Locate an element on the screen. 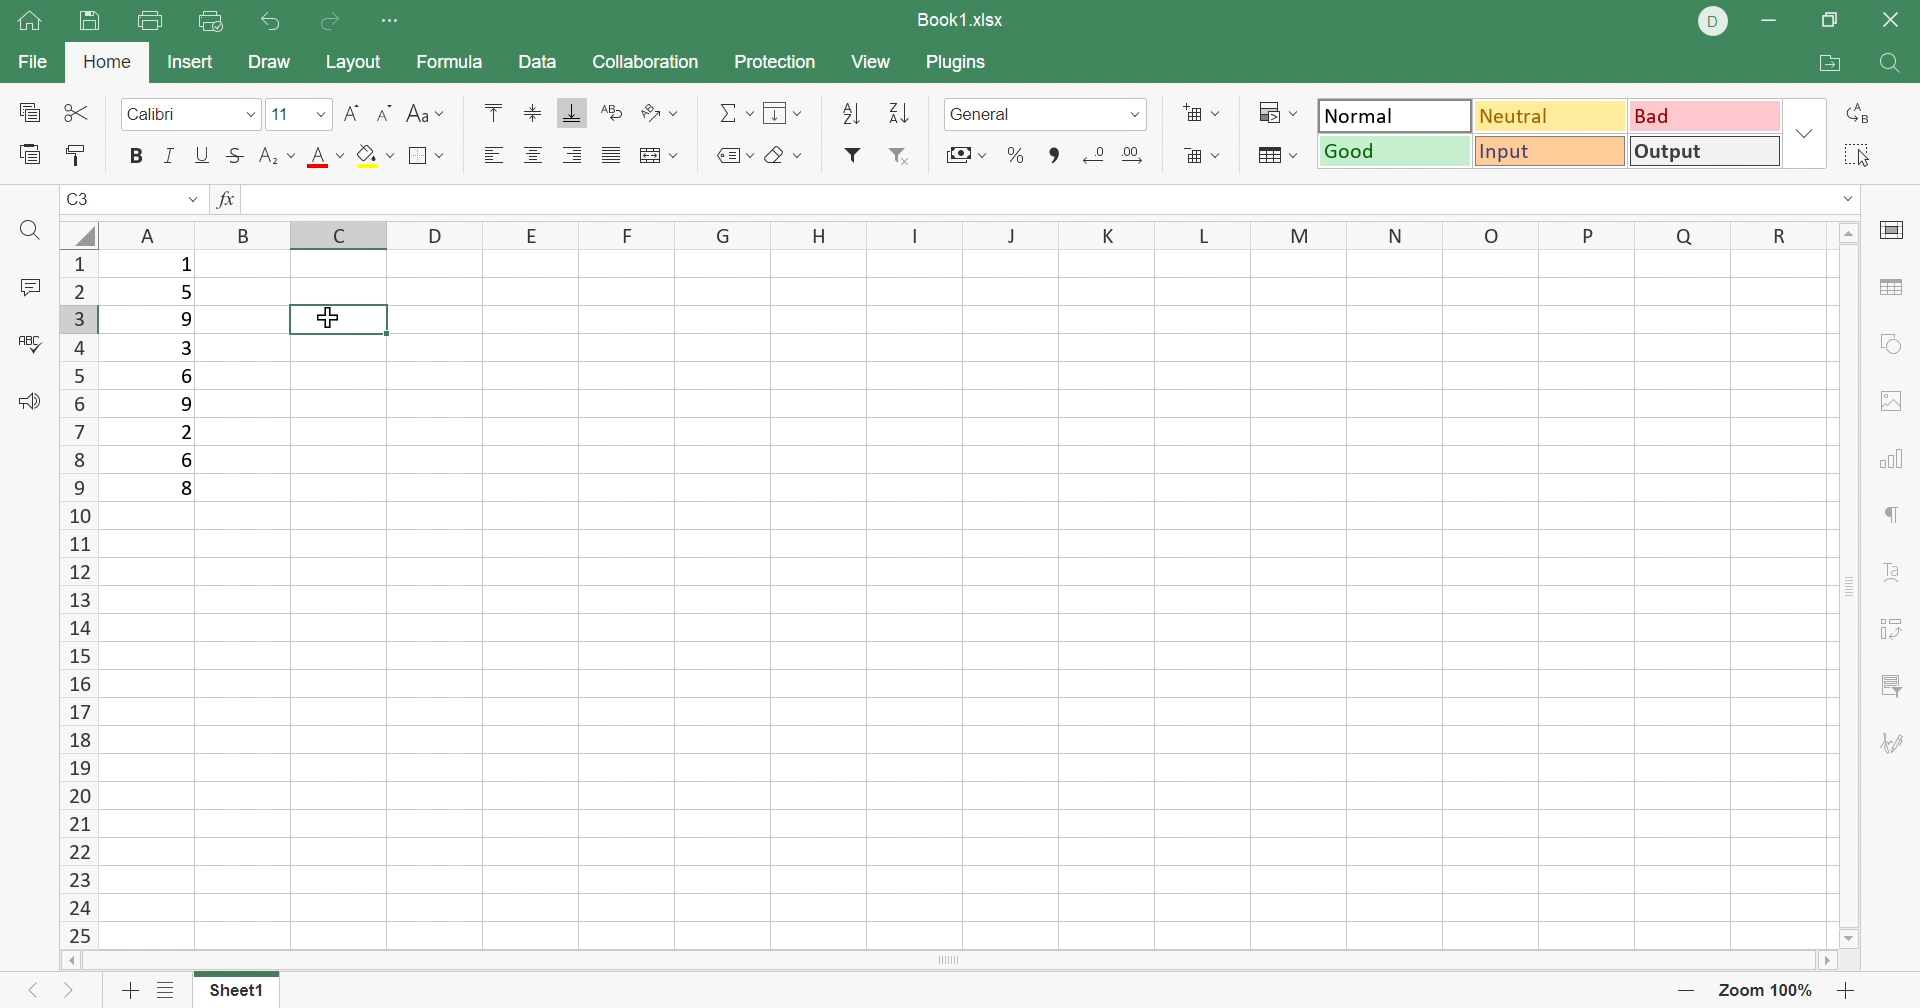 The image size is (1920, 1008). cursor is located at coordinates (327, 315).